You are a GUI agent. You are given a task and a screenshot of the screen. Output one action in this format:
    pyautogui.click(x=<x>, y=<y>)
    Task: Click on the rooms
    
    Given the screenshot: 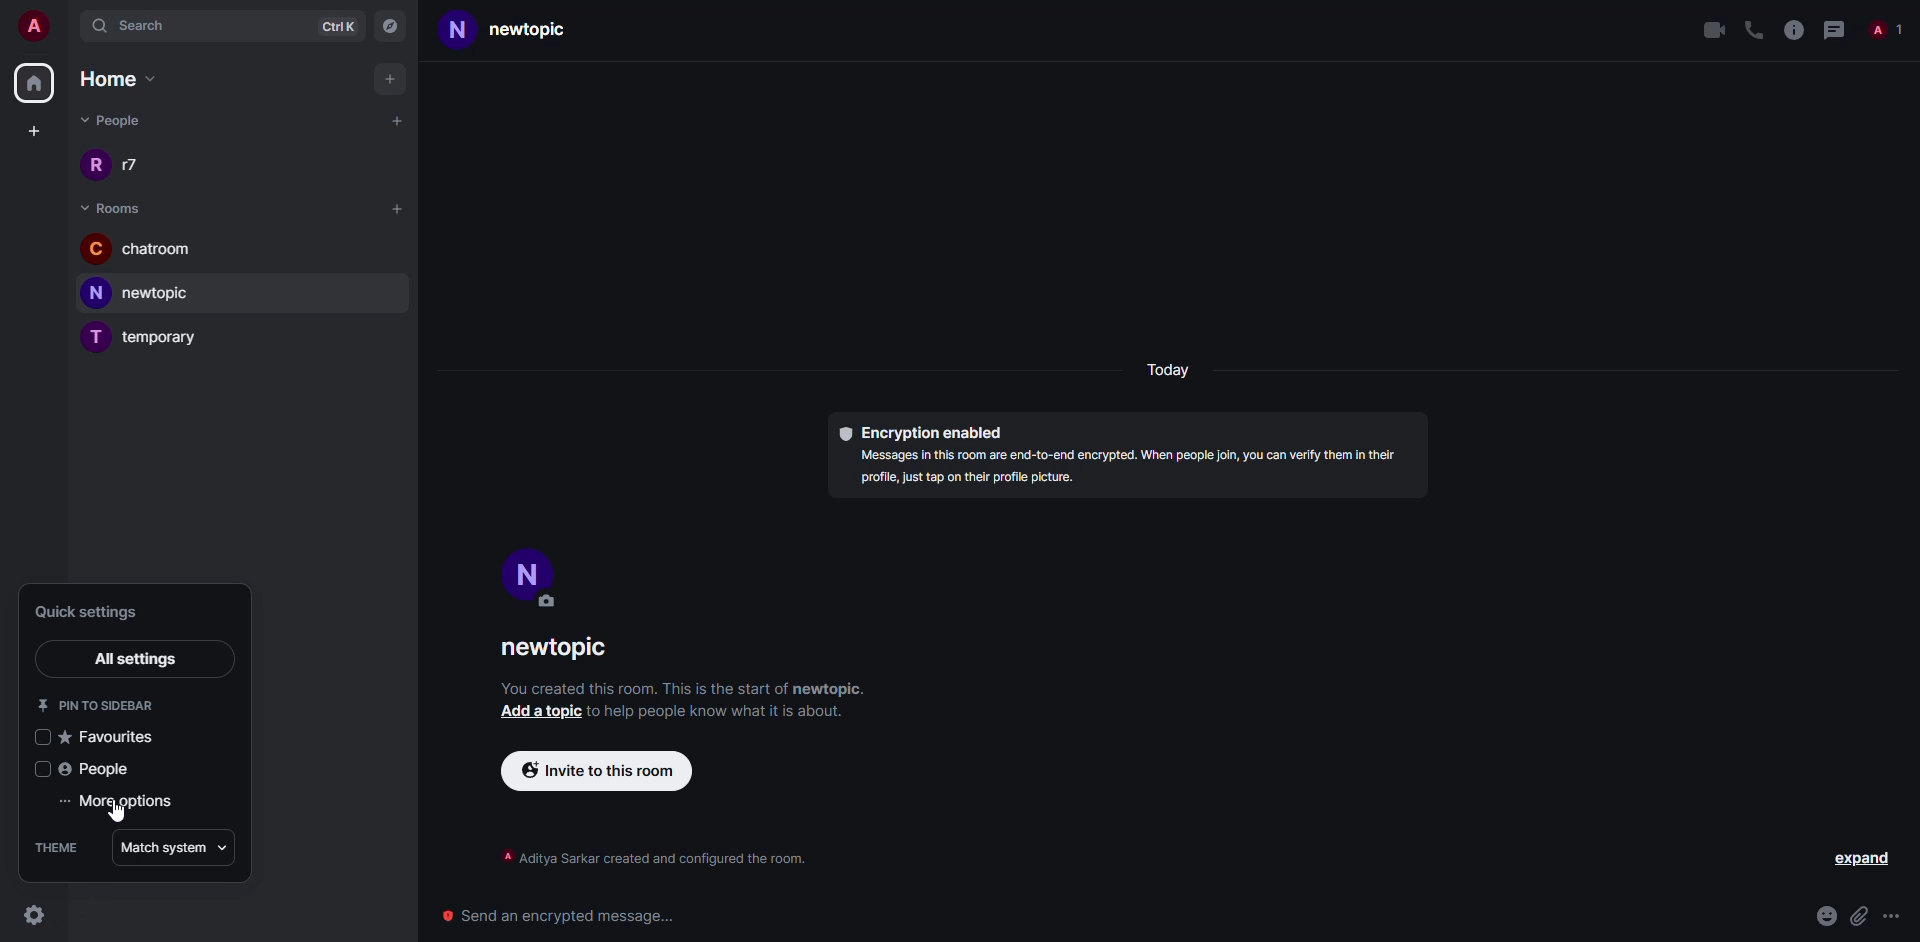 What is the action you would take?
    pyautogui.click(x=127, y=209)
    